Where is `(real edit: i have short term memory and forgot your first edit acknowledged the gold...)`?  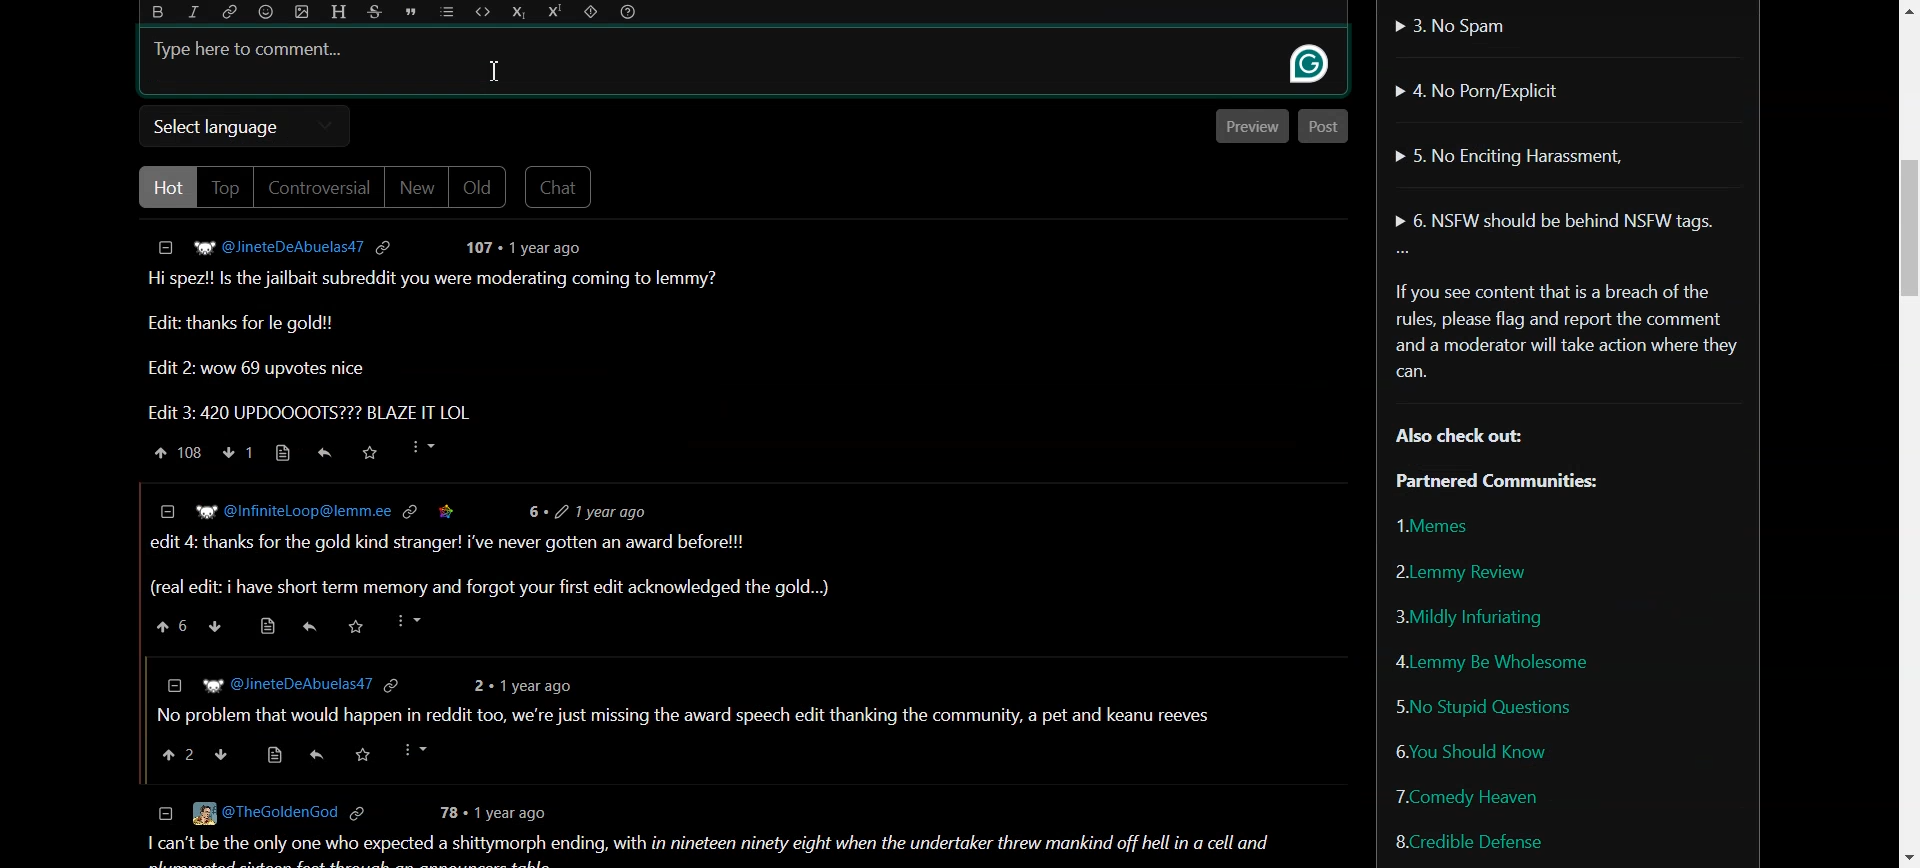 (real edit: i have short term memory and forgot your first edit acknowledged the gold...) is located at coordinates (494, 589).